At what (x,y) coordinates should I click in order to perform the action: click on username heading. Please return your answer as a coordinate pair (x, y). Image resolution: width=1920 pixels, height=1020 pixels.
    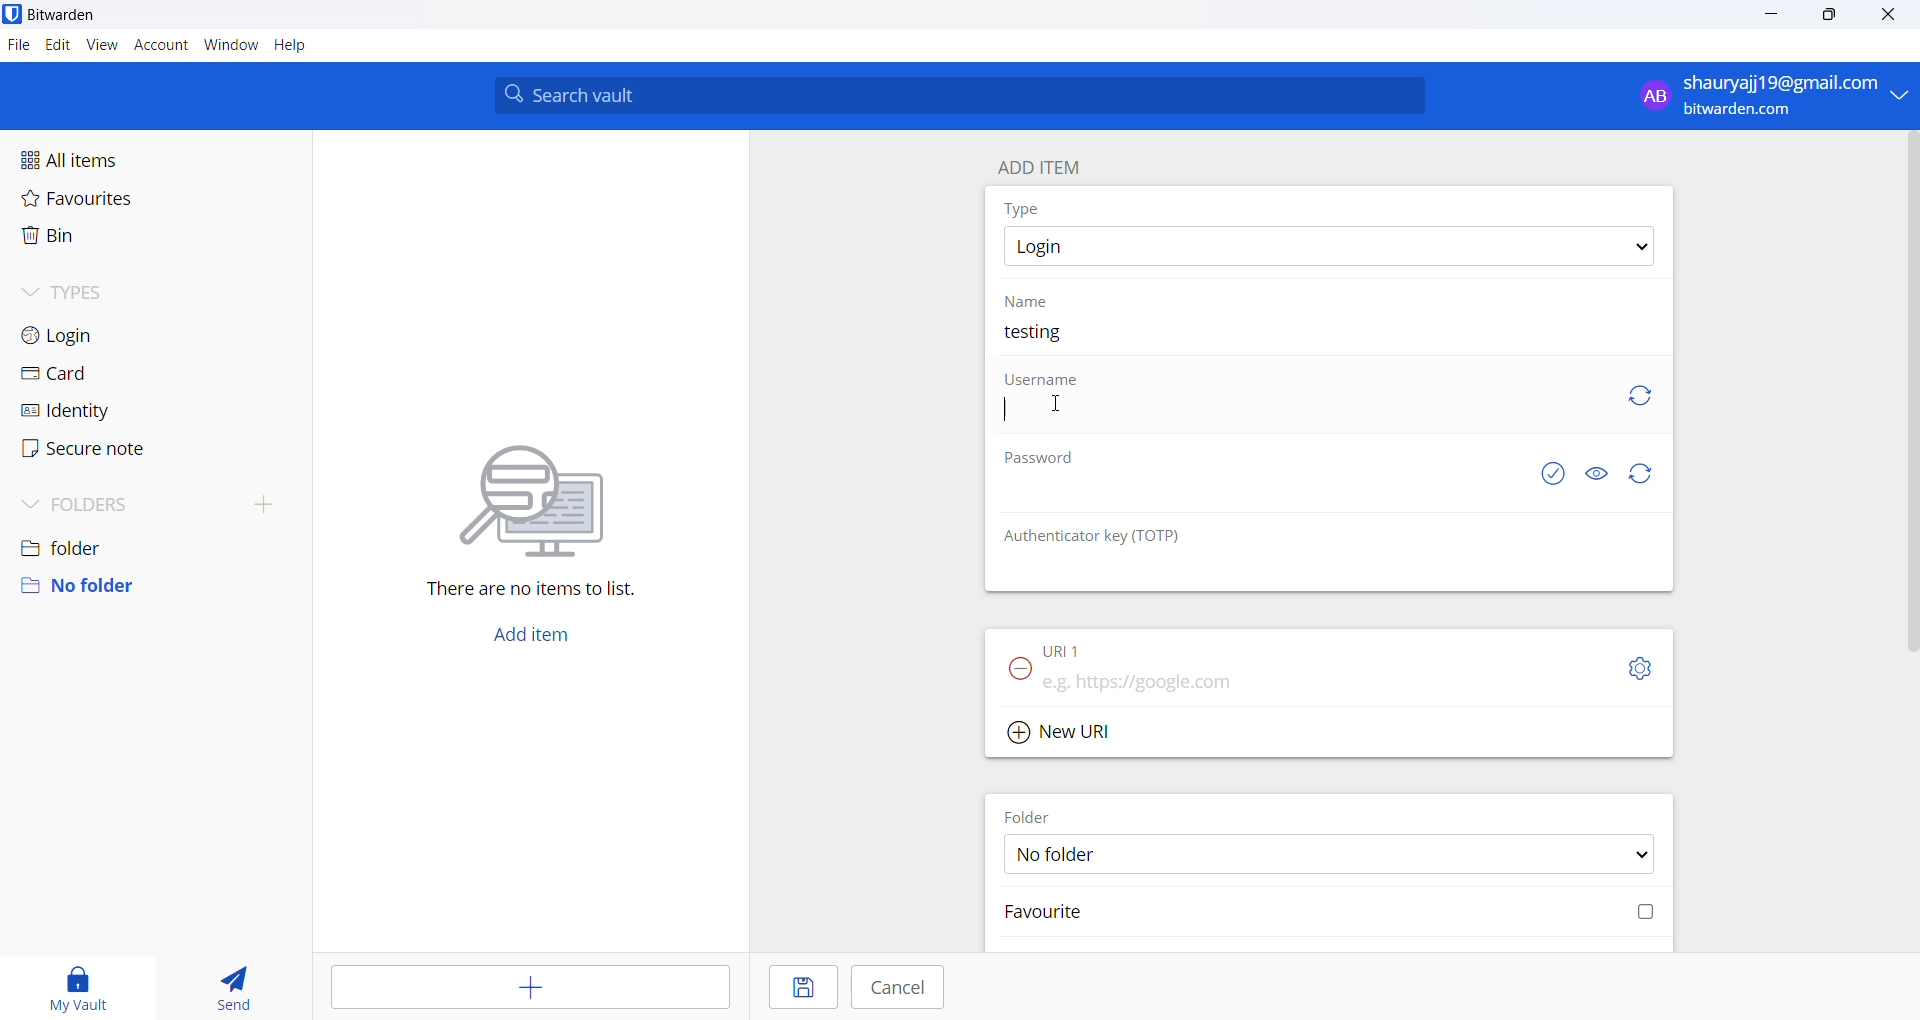
    Looking at the image, I should click on (1043, 380).